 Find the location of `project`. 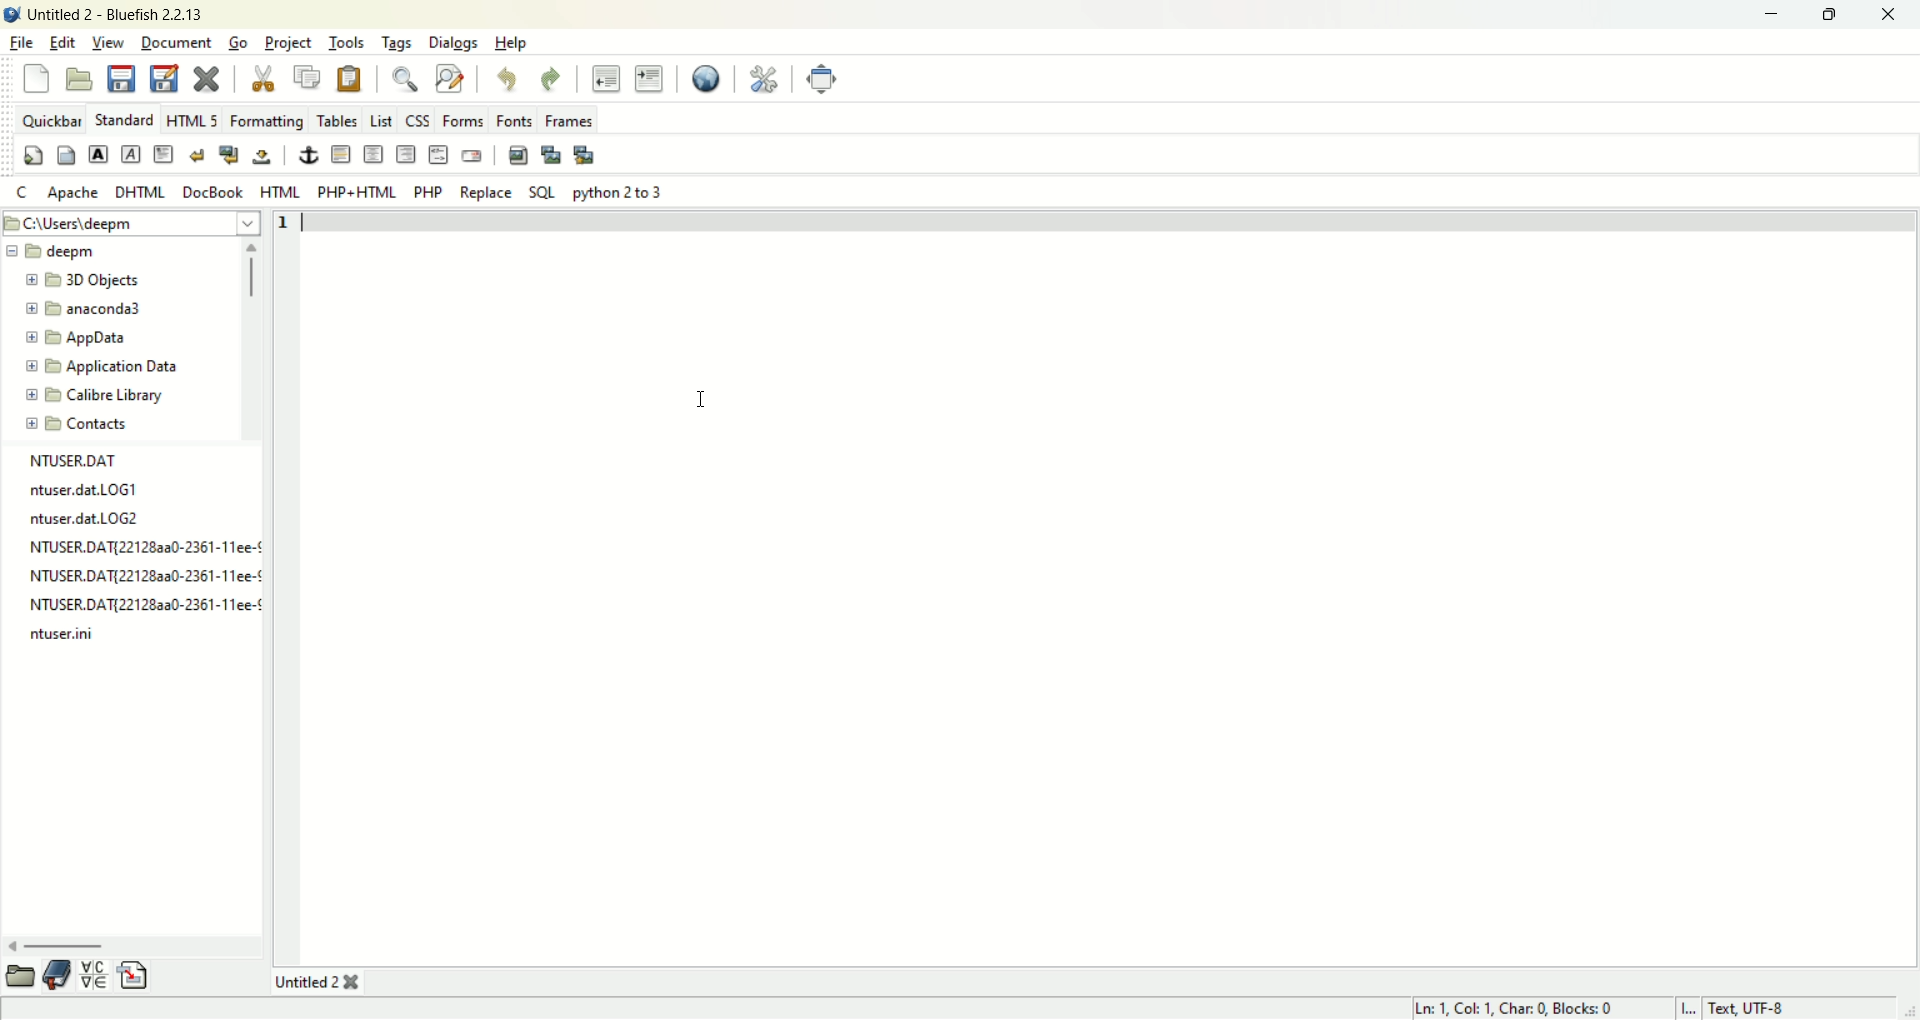

project is located at coordinates (289, 43).